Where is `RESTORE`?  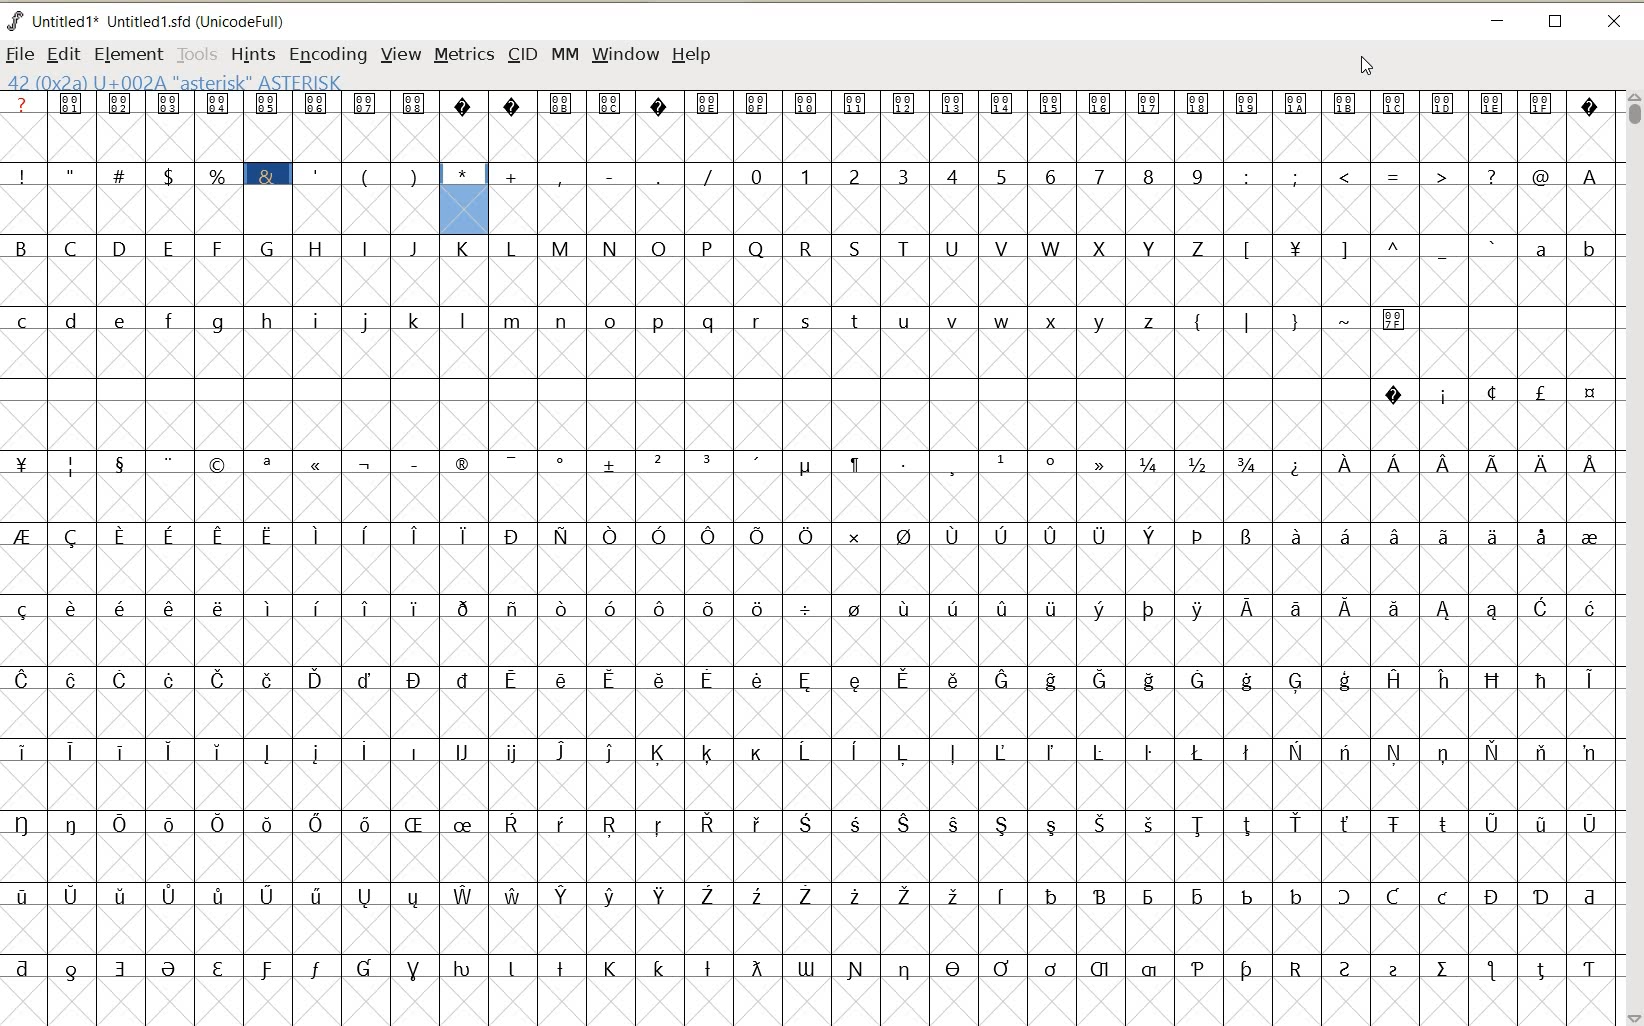
RESTORE is located at coordinates (1556, 22).